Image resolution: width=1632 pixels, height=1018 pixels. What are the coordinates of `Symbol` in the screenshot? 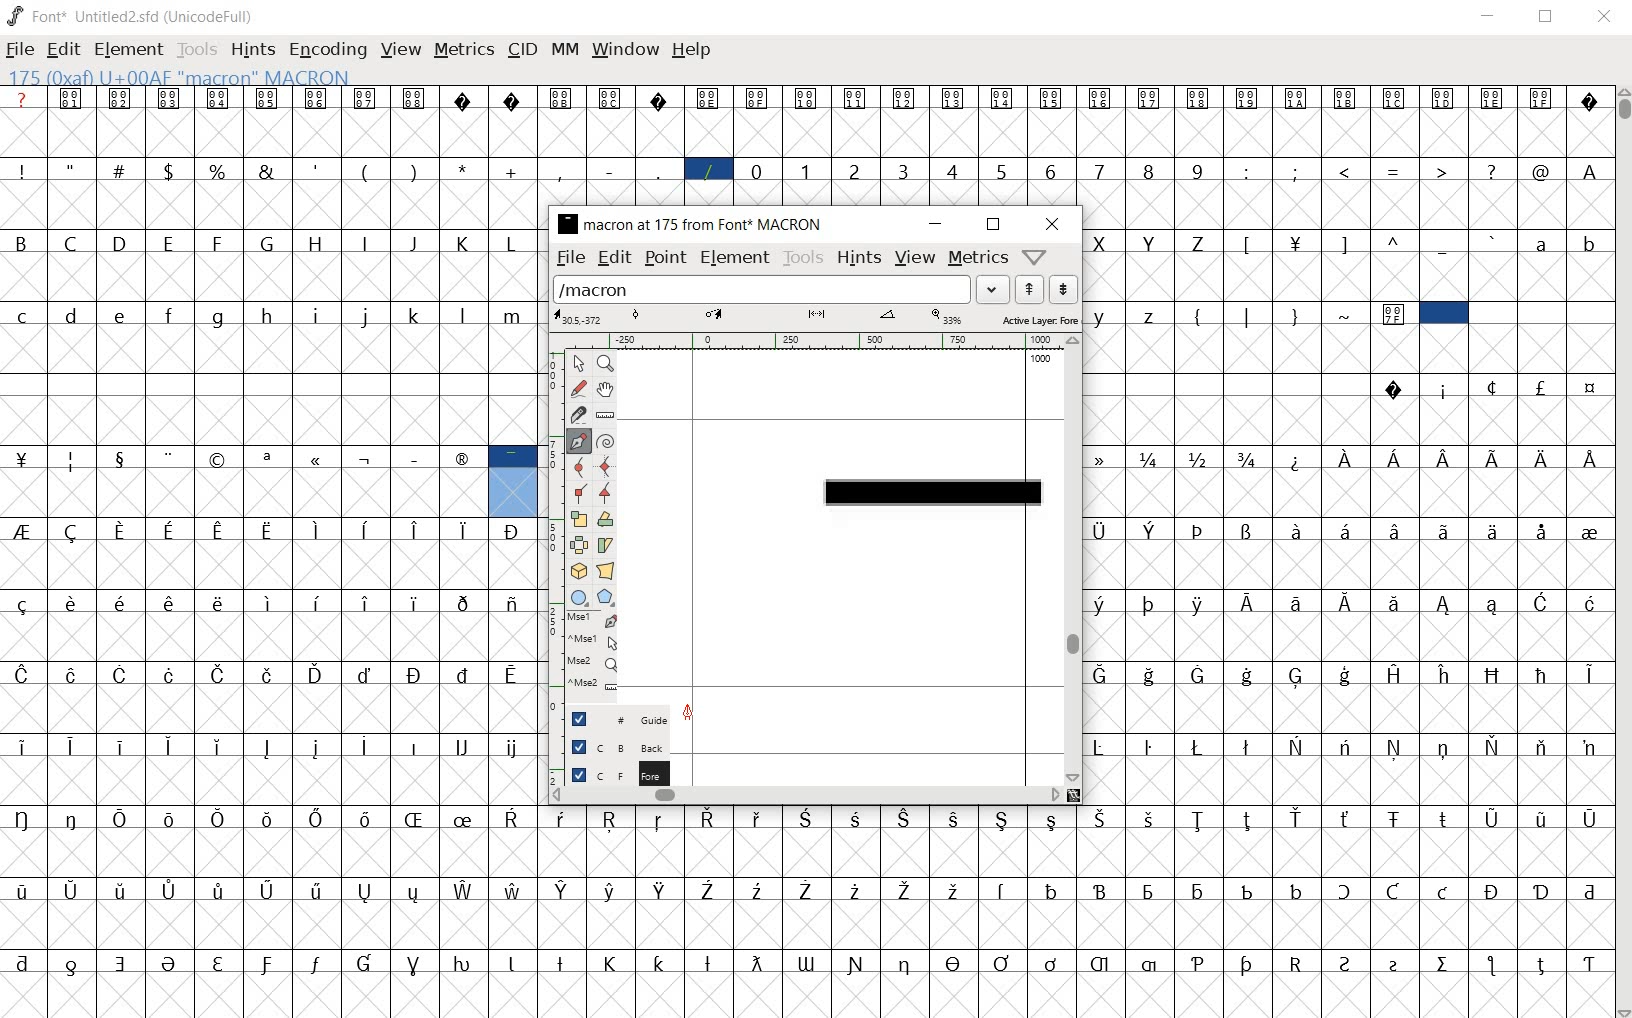 It's located at (173, 674).